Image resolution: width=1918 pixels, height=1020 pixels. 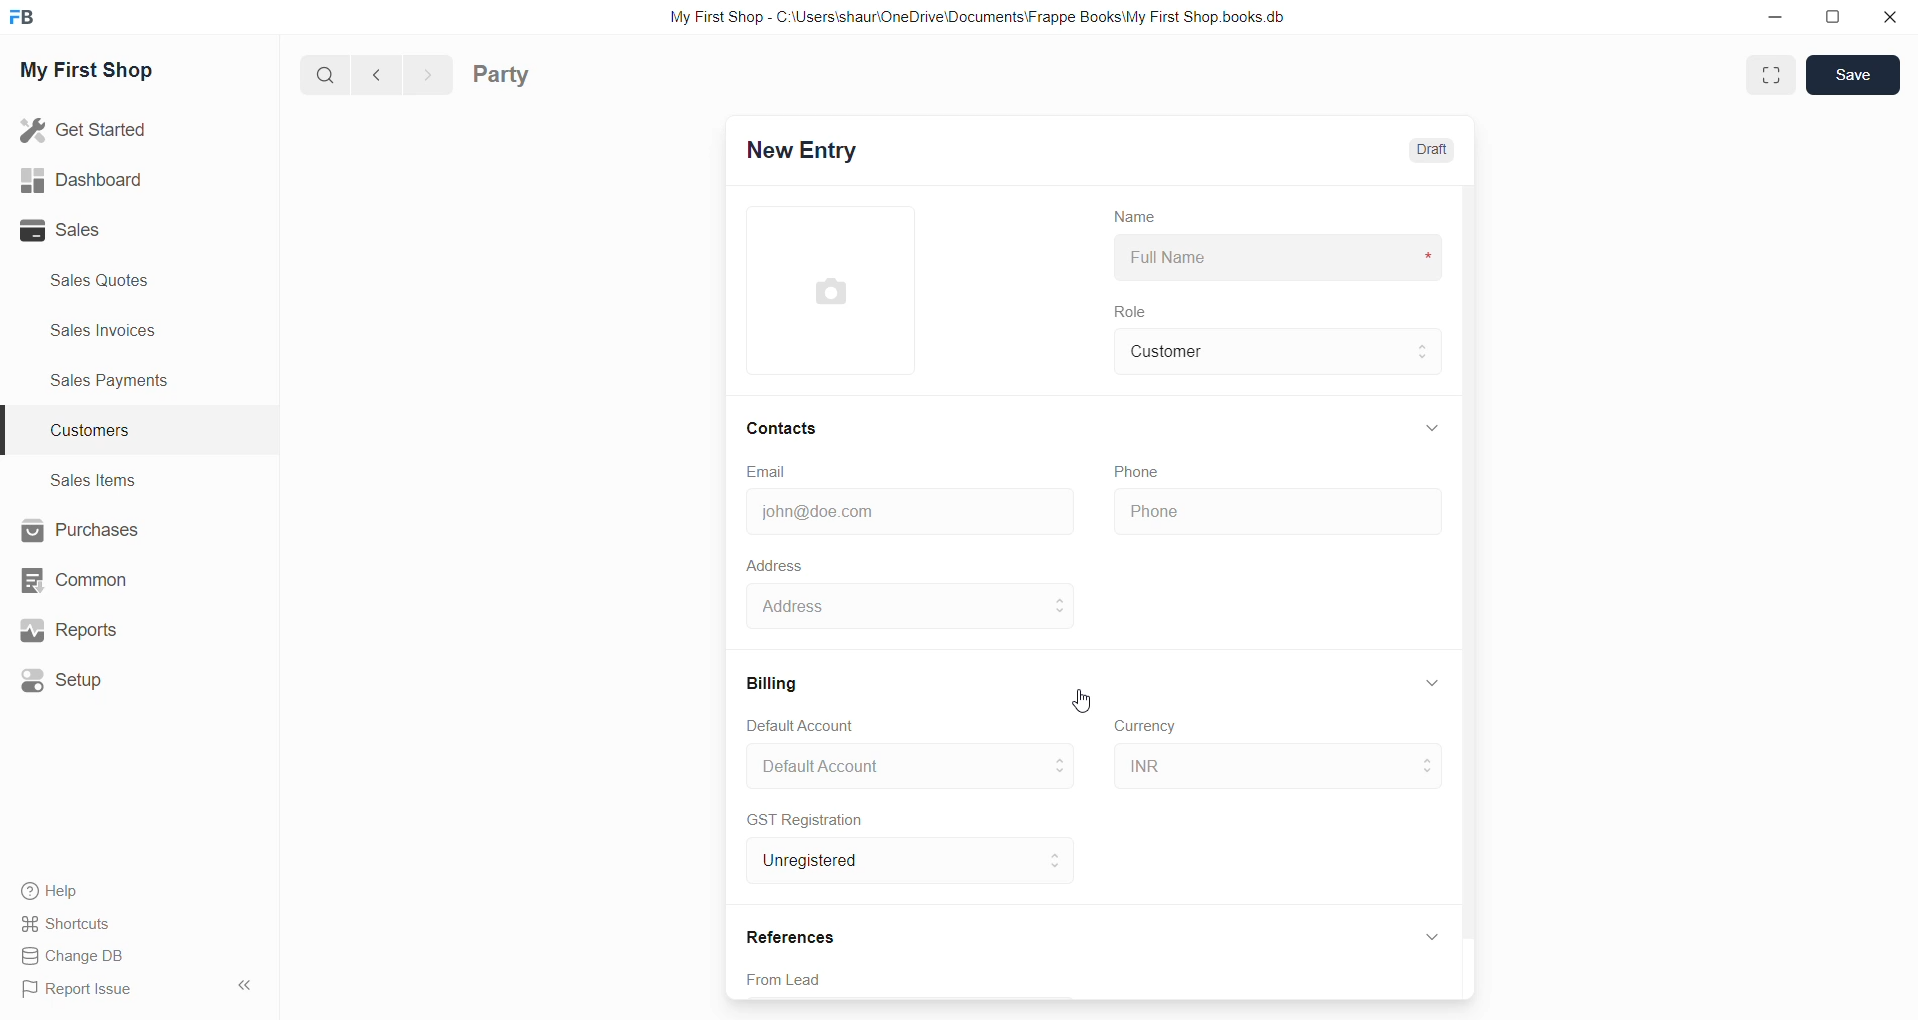 I want to click on Contacts, so click(x=786, y=428).